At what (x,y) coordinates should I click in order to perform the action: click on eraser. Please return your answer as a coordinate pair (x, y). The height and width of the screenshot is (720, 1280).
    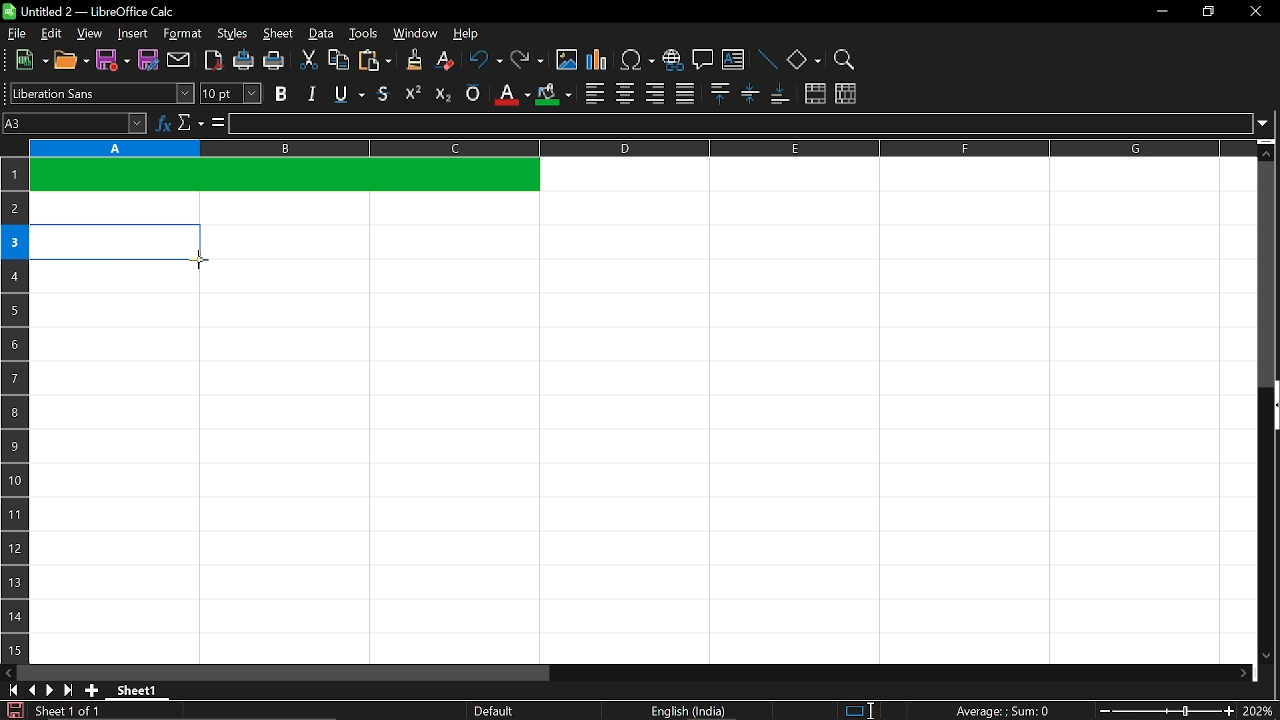
    Looking at the image, I should click on (442, 61).